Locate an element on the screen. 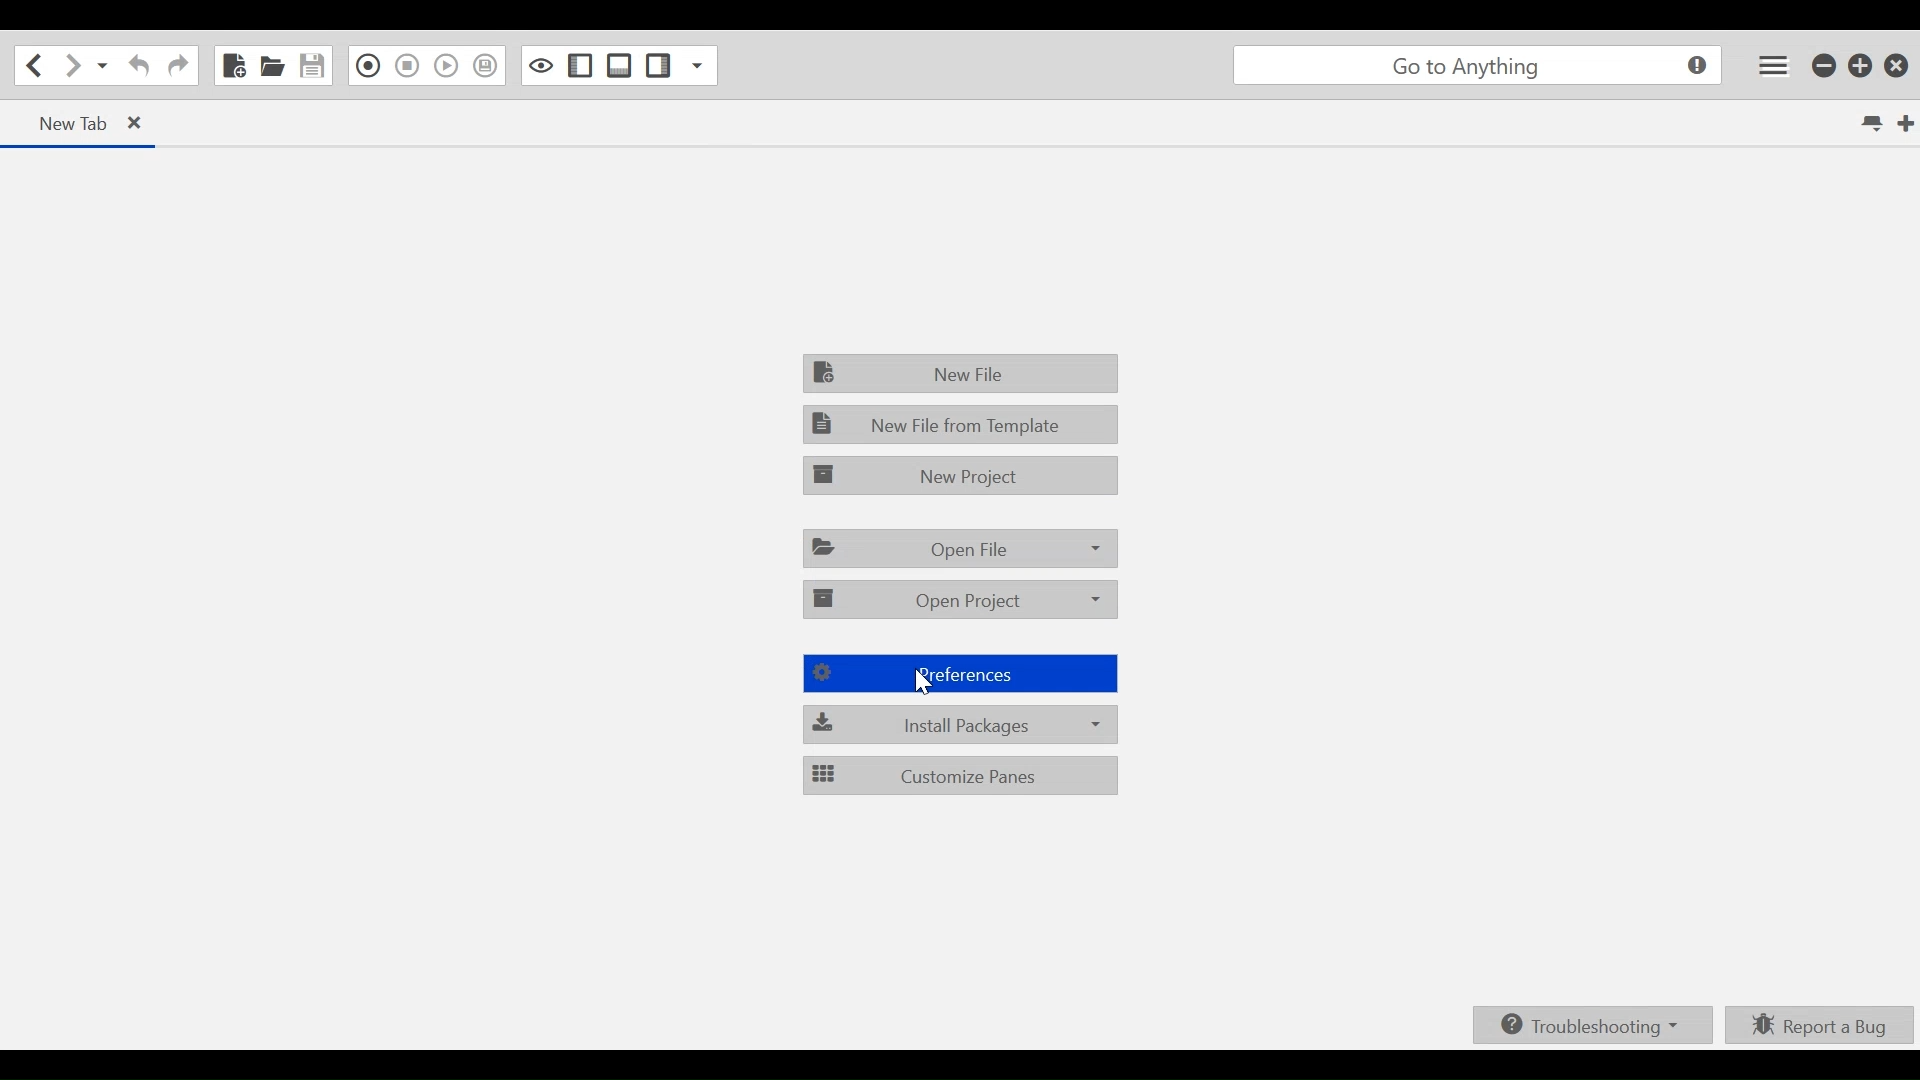 The width and height of the screenshot is (1920, 1080). Toggle focus mode is located at coordinates (541, 65).